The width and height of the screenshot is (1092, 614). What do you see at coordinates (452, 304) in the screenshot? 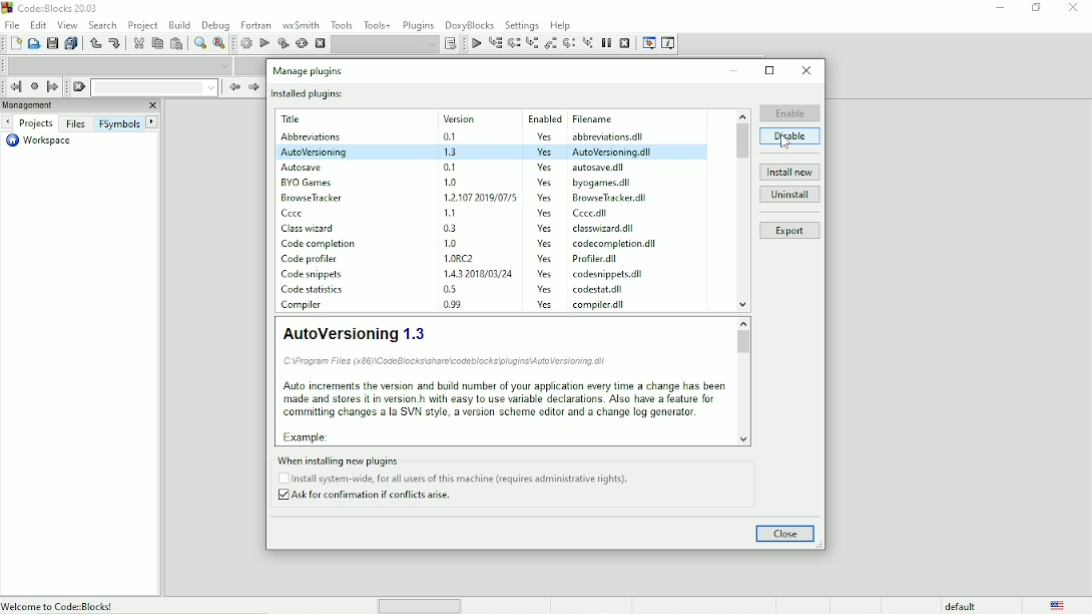
I see `0.99` at bounding box center [452, 304].